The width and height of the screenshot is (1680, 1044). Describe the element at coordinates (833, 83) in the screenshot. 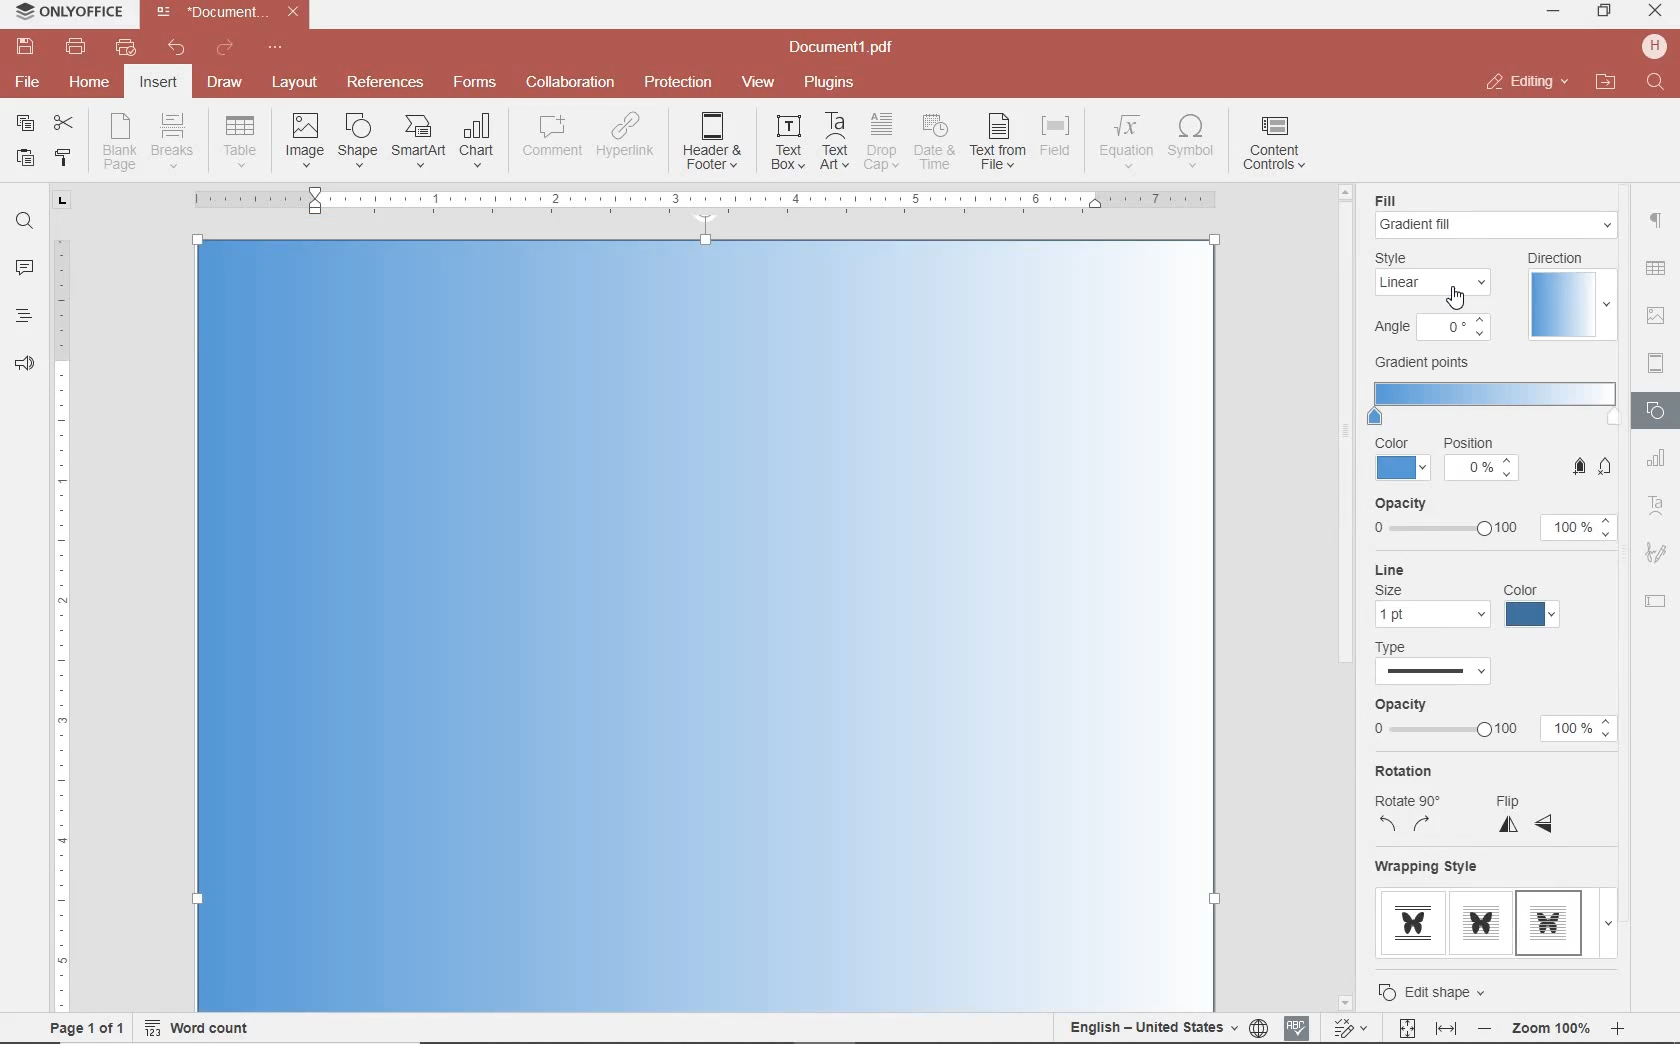

I see `plugins` at that location.